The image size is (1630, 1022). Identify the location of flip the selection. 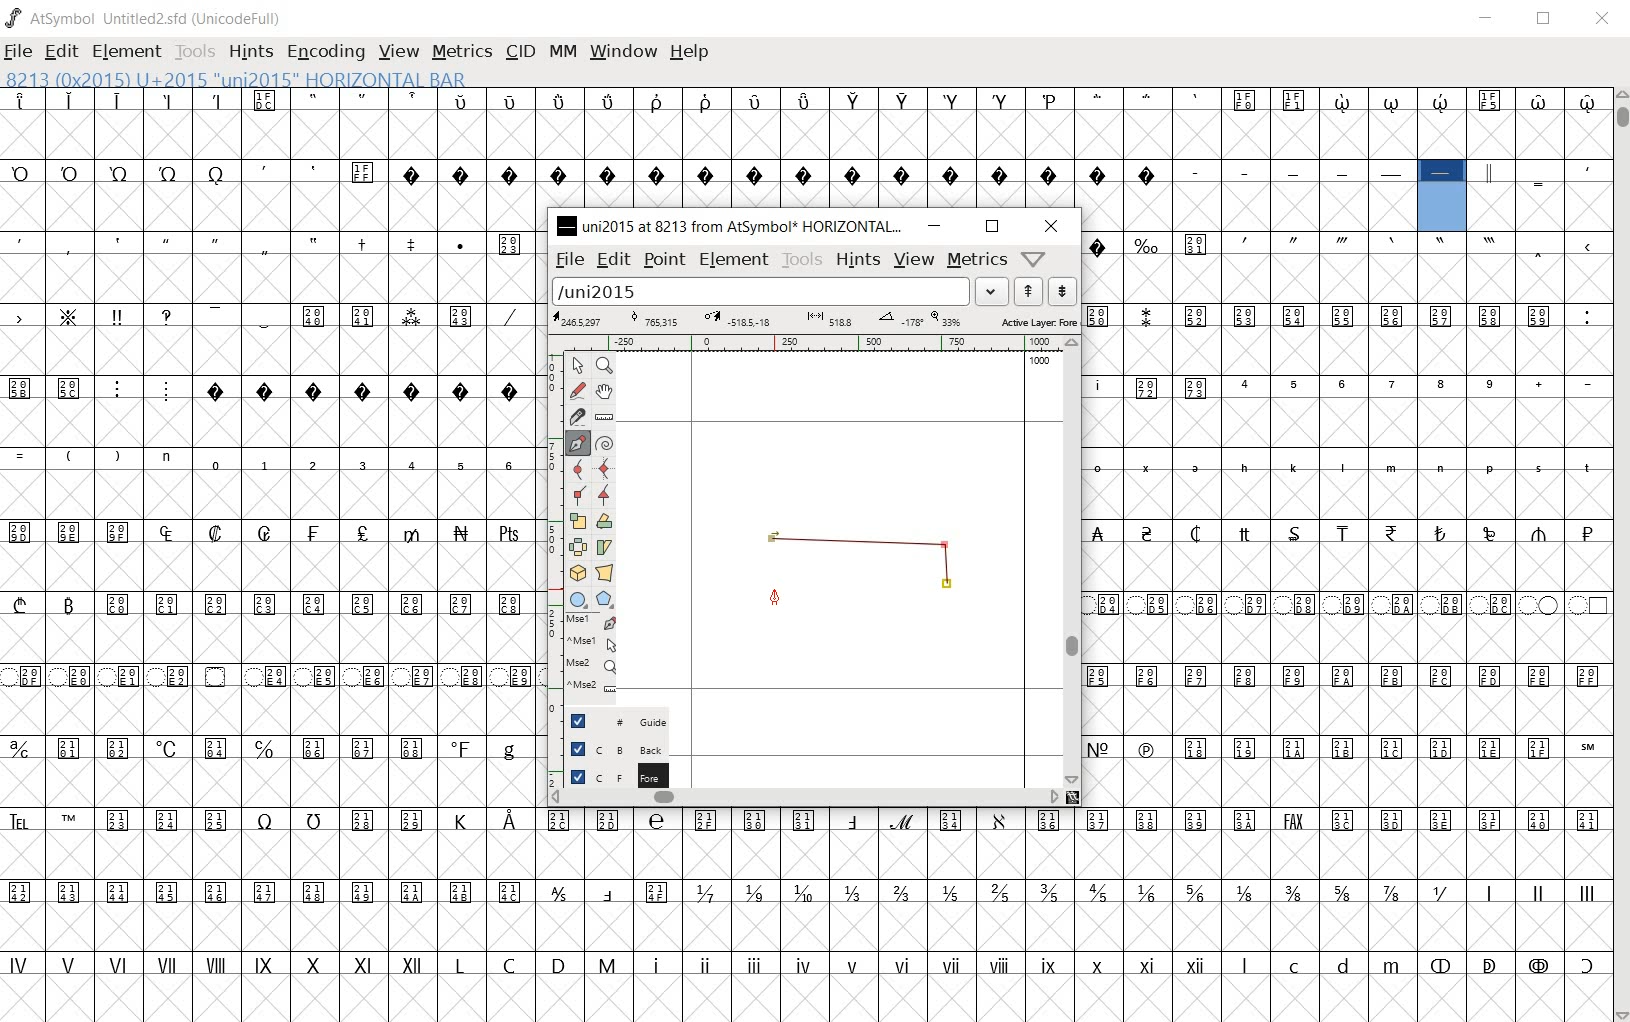
(577, 546).